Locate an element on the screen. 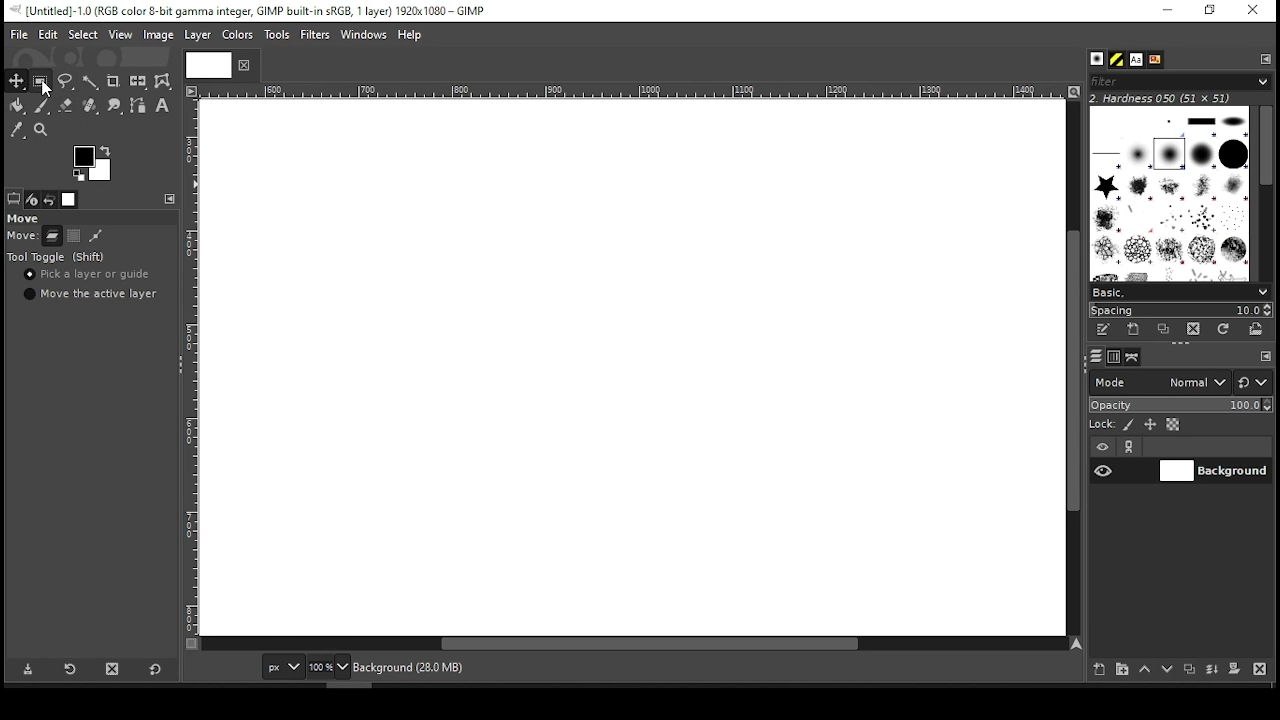  windows is located at coordinates (365, 36).